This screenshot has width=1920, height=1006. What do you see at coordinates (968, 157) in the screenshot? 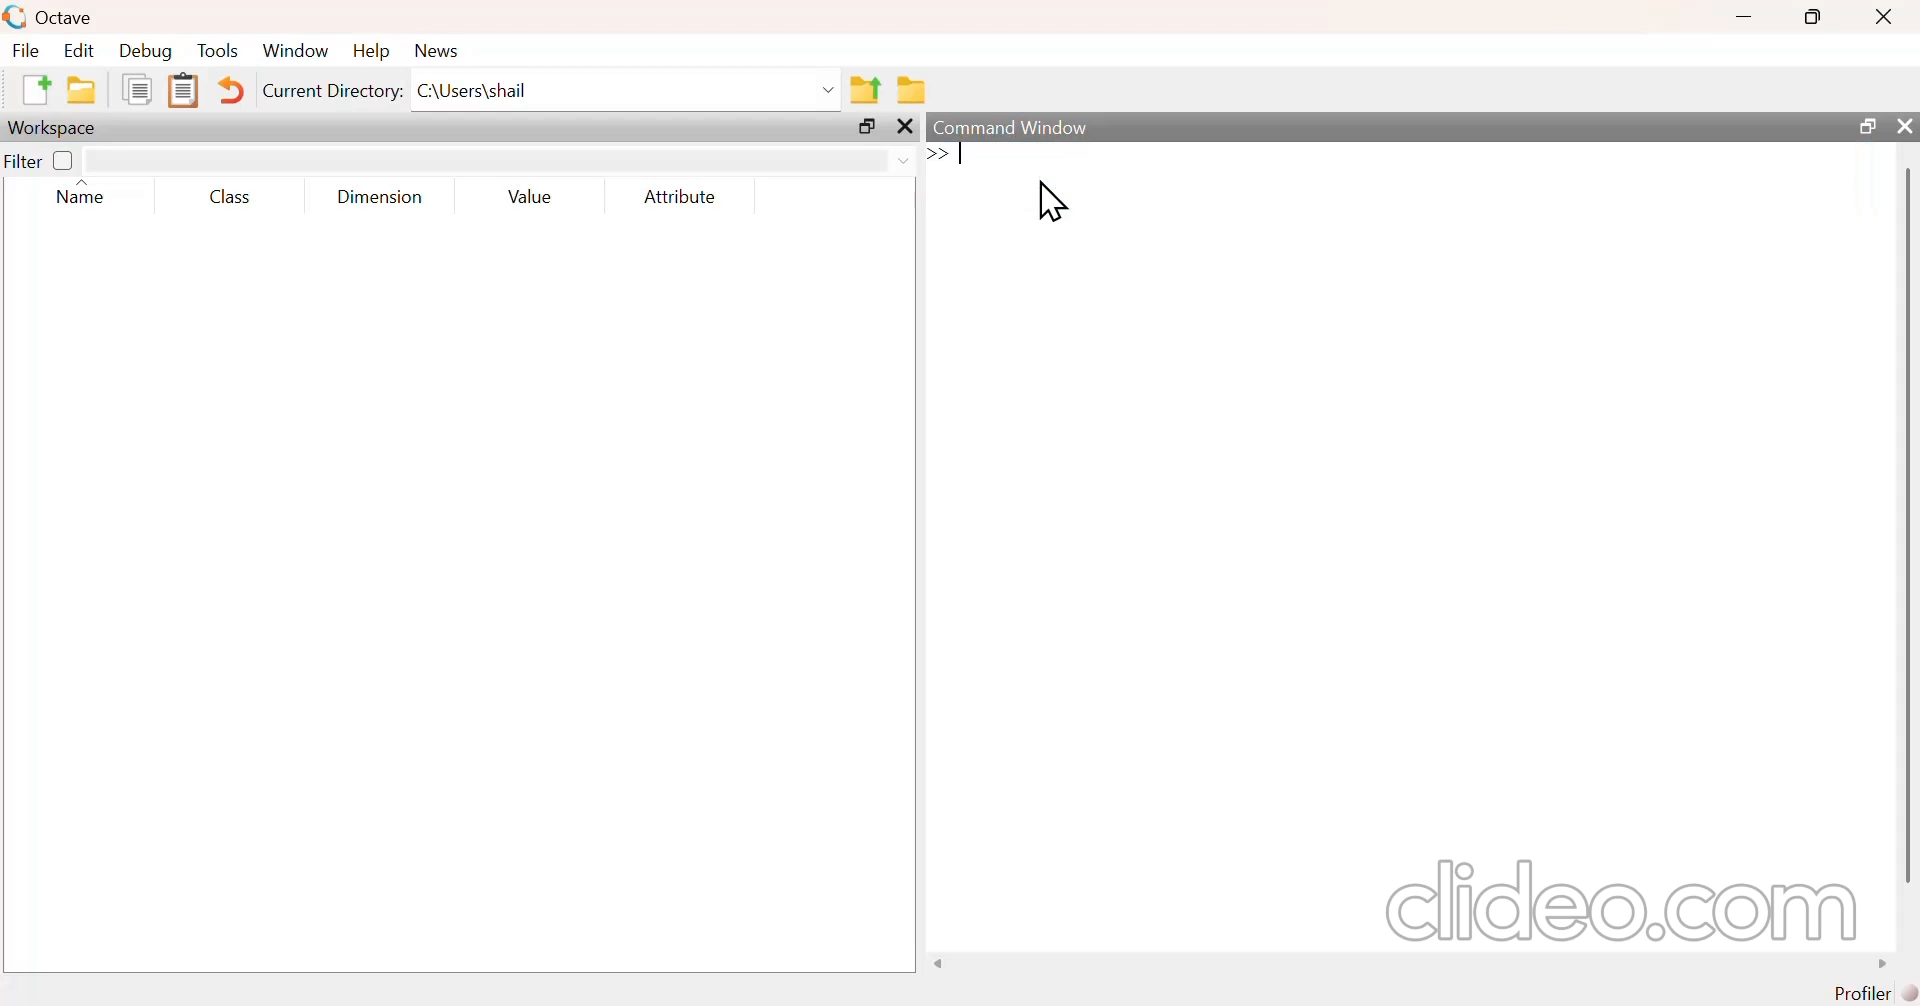
I see `typing cursor` at bounding box center [968, 157].